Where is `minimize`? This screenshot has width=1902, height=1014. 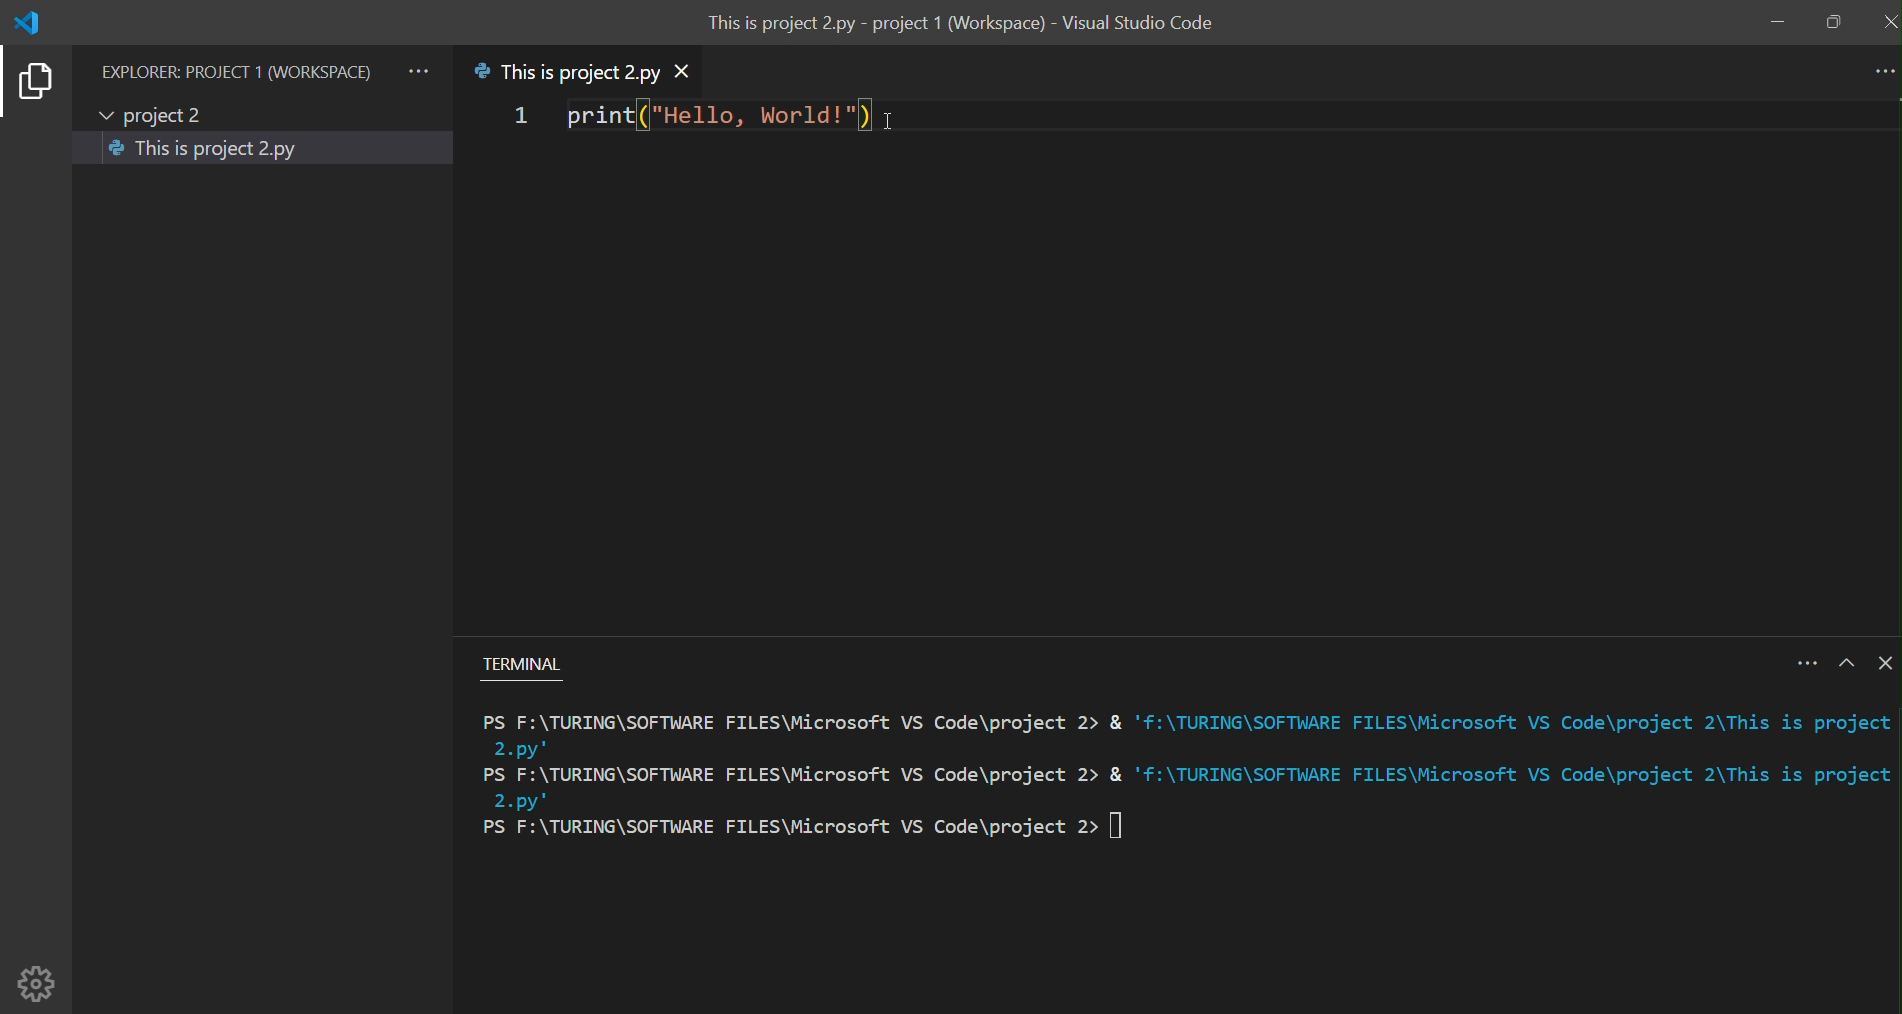 minimize is located at coordinates (1778, 24).